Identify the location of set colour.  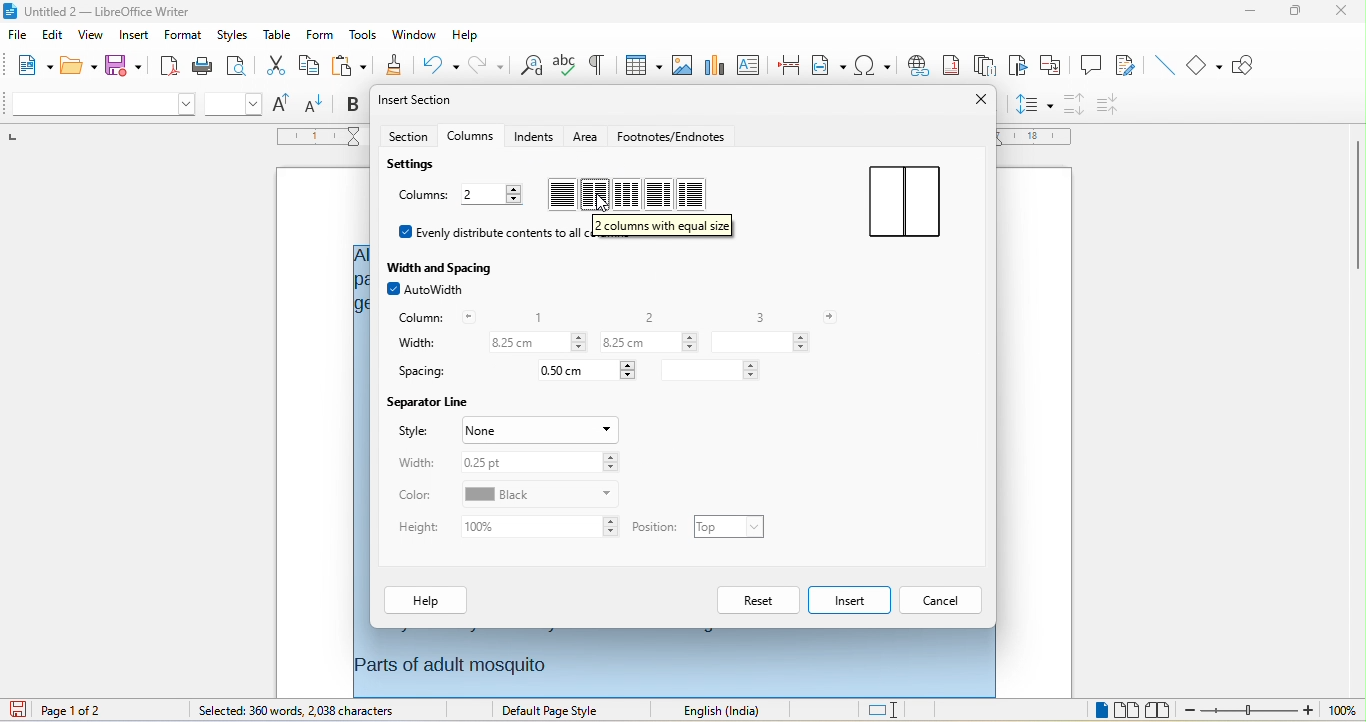
(539, 495).